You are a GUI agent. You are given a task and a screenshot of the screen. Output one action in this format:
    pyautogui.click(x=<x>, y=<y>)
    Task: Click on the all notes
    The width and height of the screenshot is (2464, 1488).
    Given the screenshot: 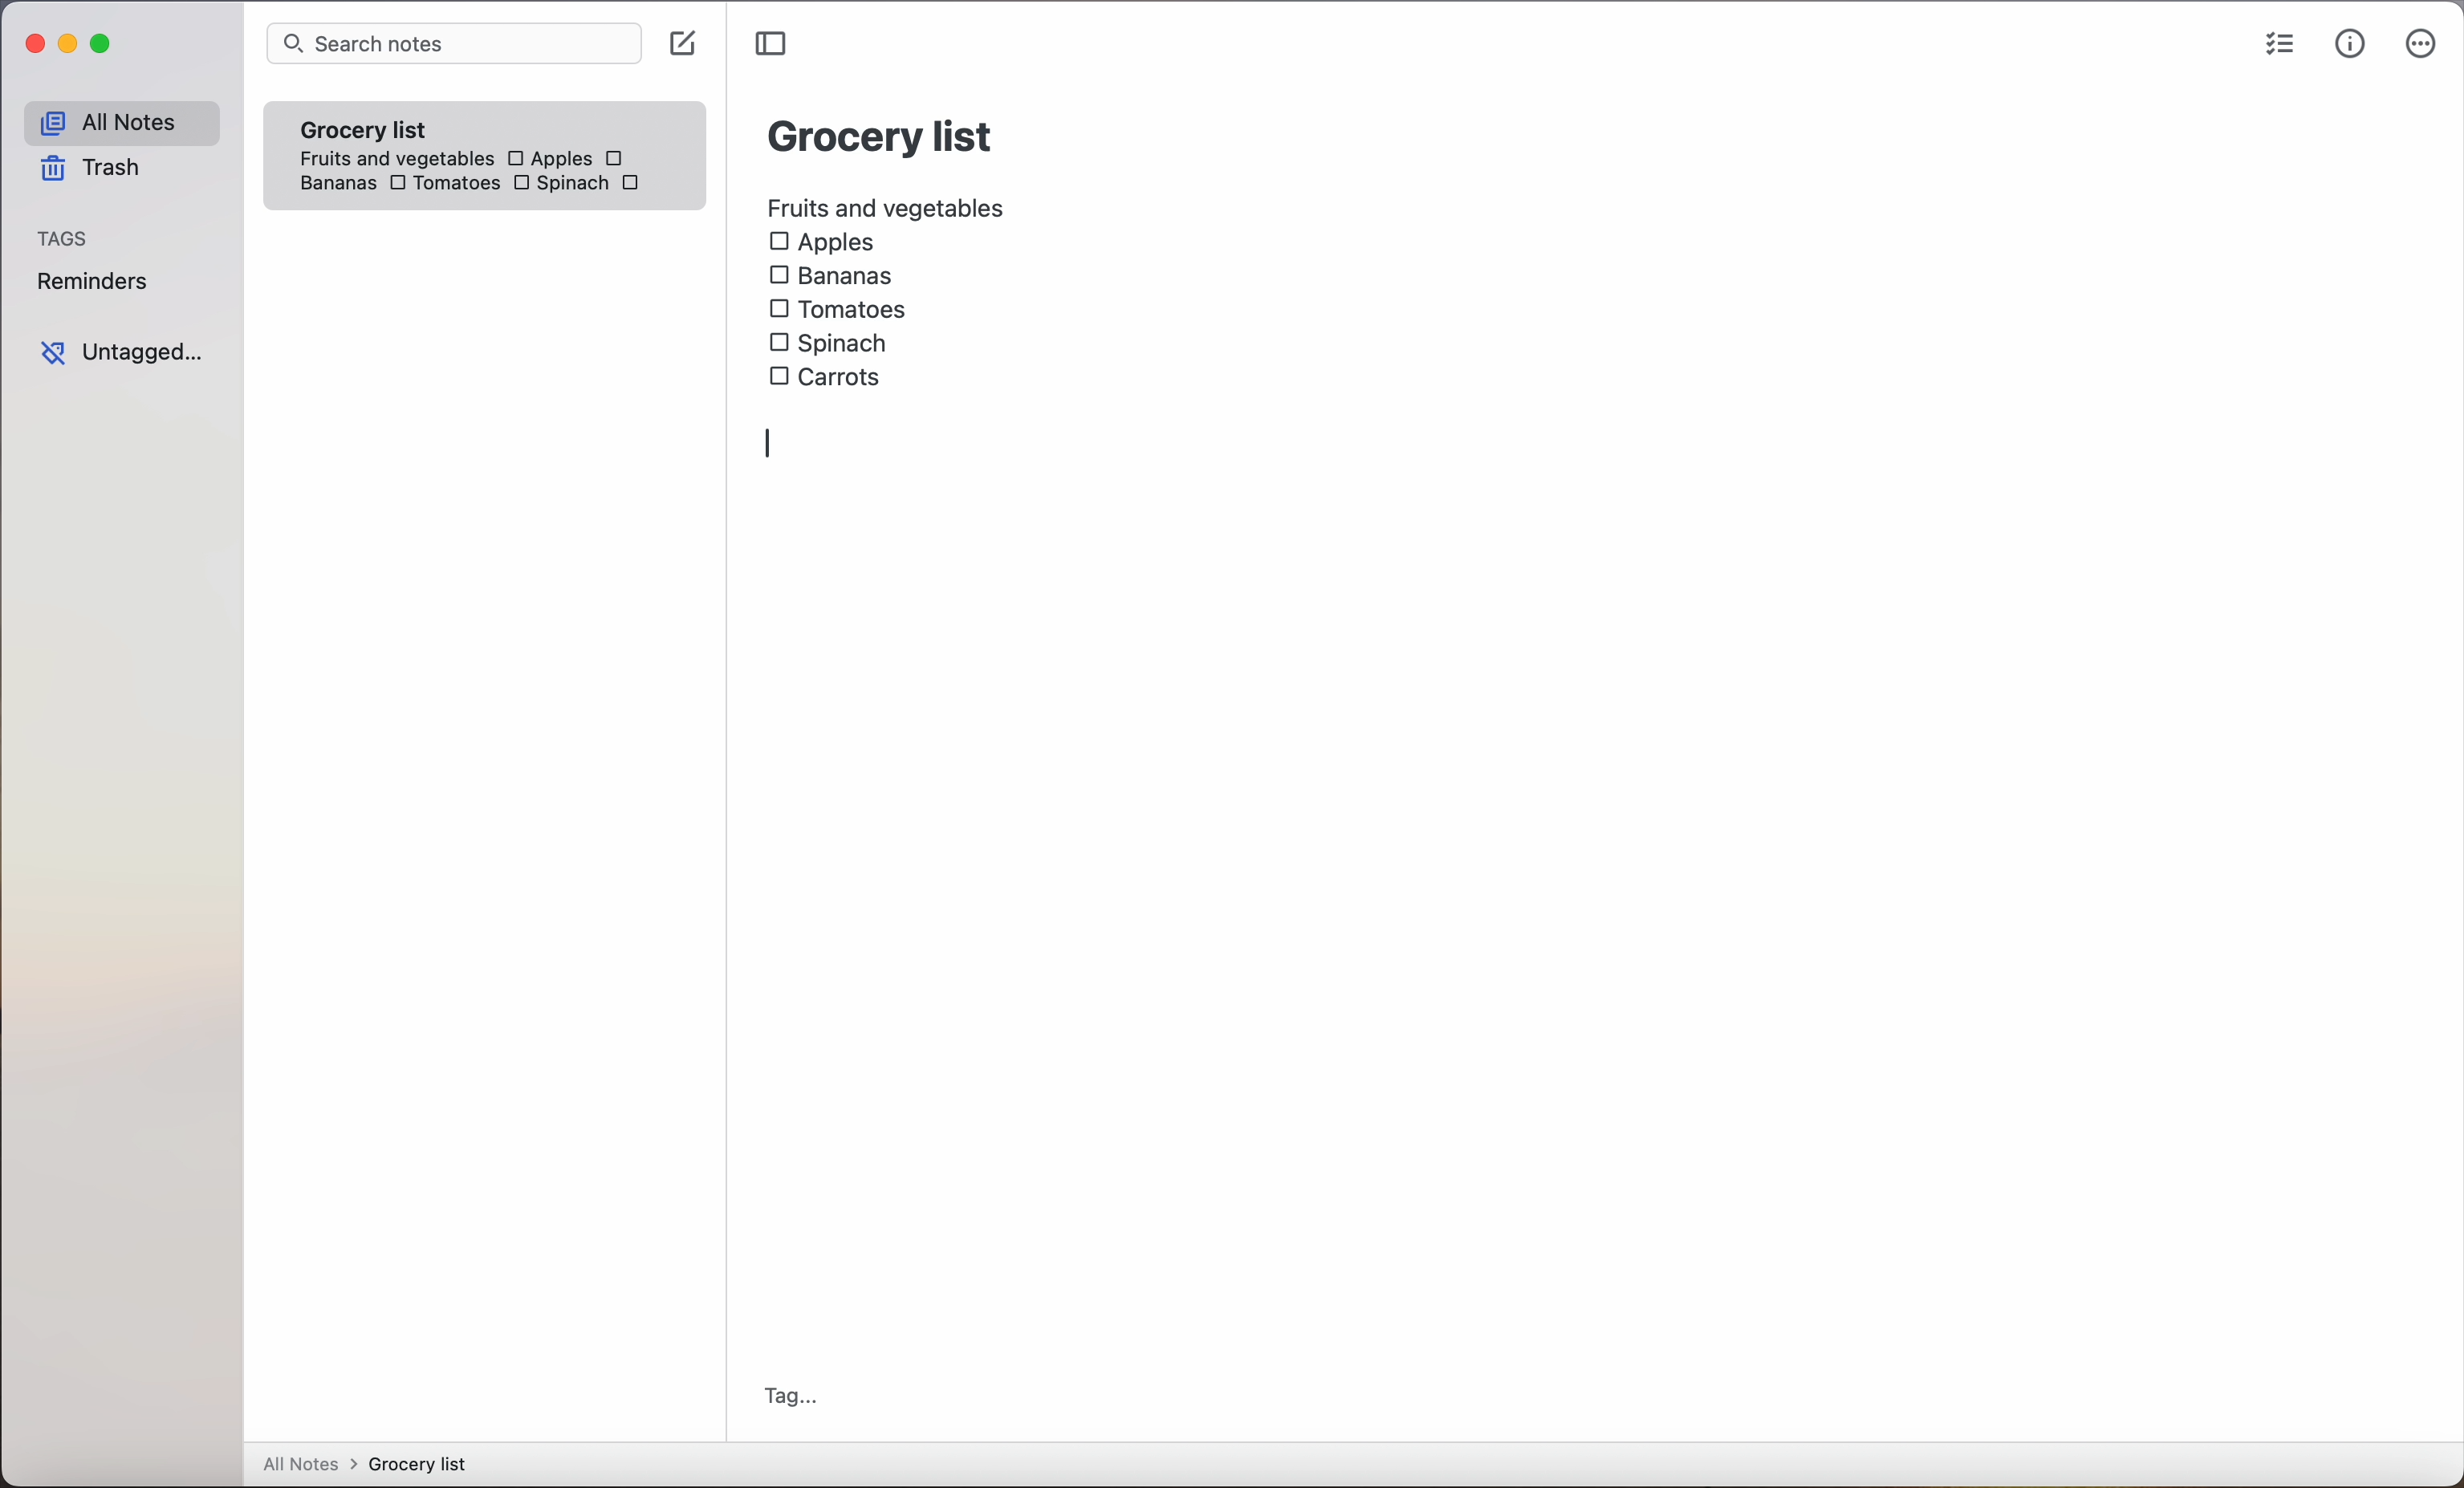 What is the action you would take?
    pyautogui.click(x=120, y=123)
    